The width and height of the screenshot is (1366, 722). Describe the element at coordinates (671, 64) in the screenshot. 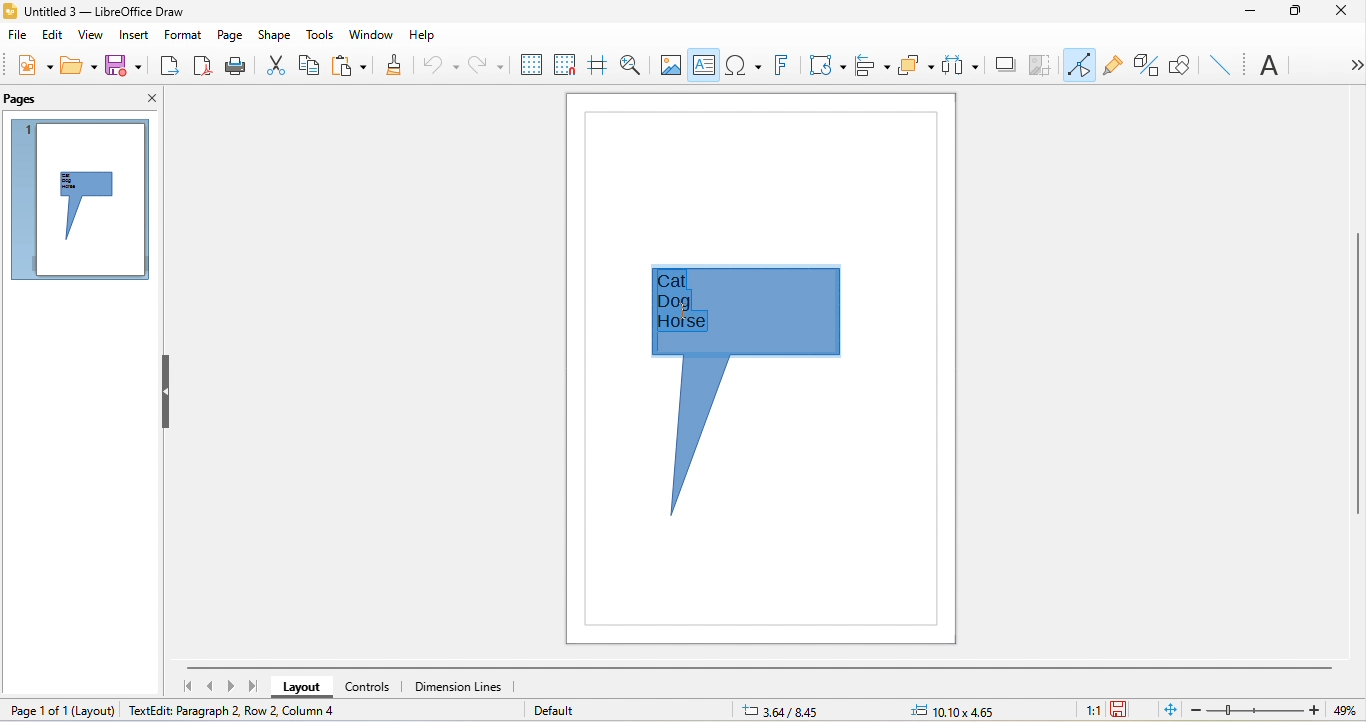

I see `image` at that location.